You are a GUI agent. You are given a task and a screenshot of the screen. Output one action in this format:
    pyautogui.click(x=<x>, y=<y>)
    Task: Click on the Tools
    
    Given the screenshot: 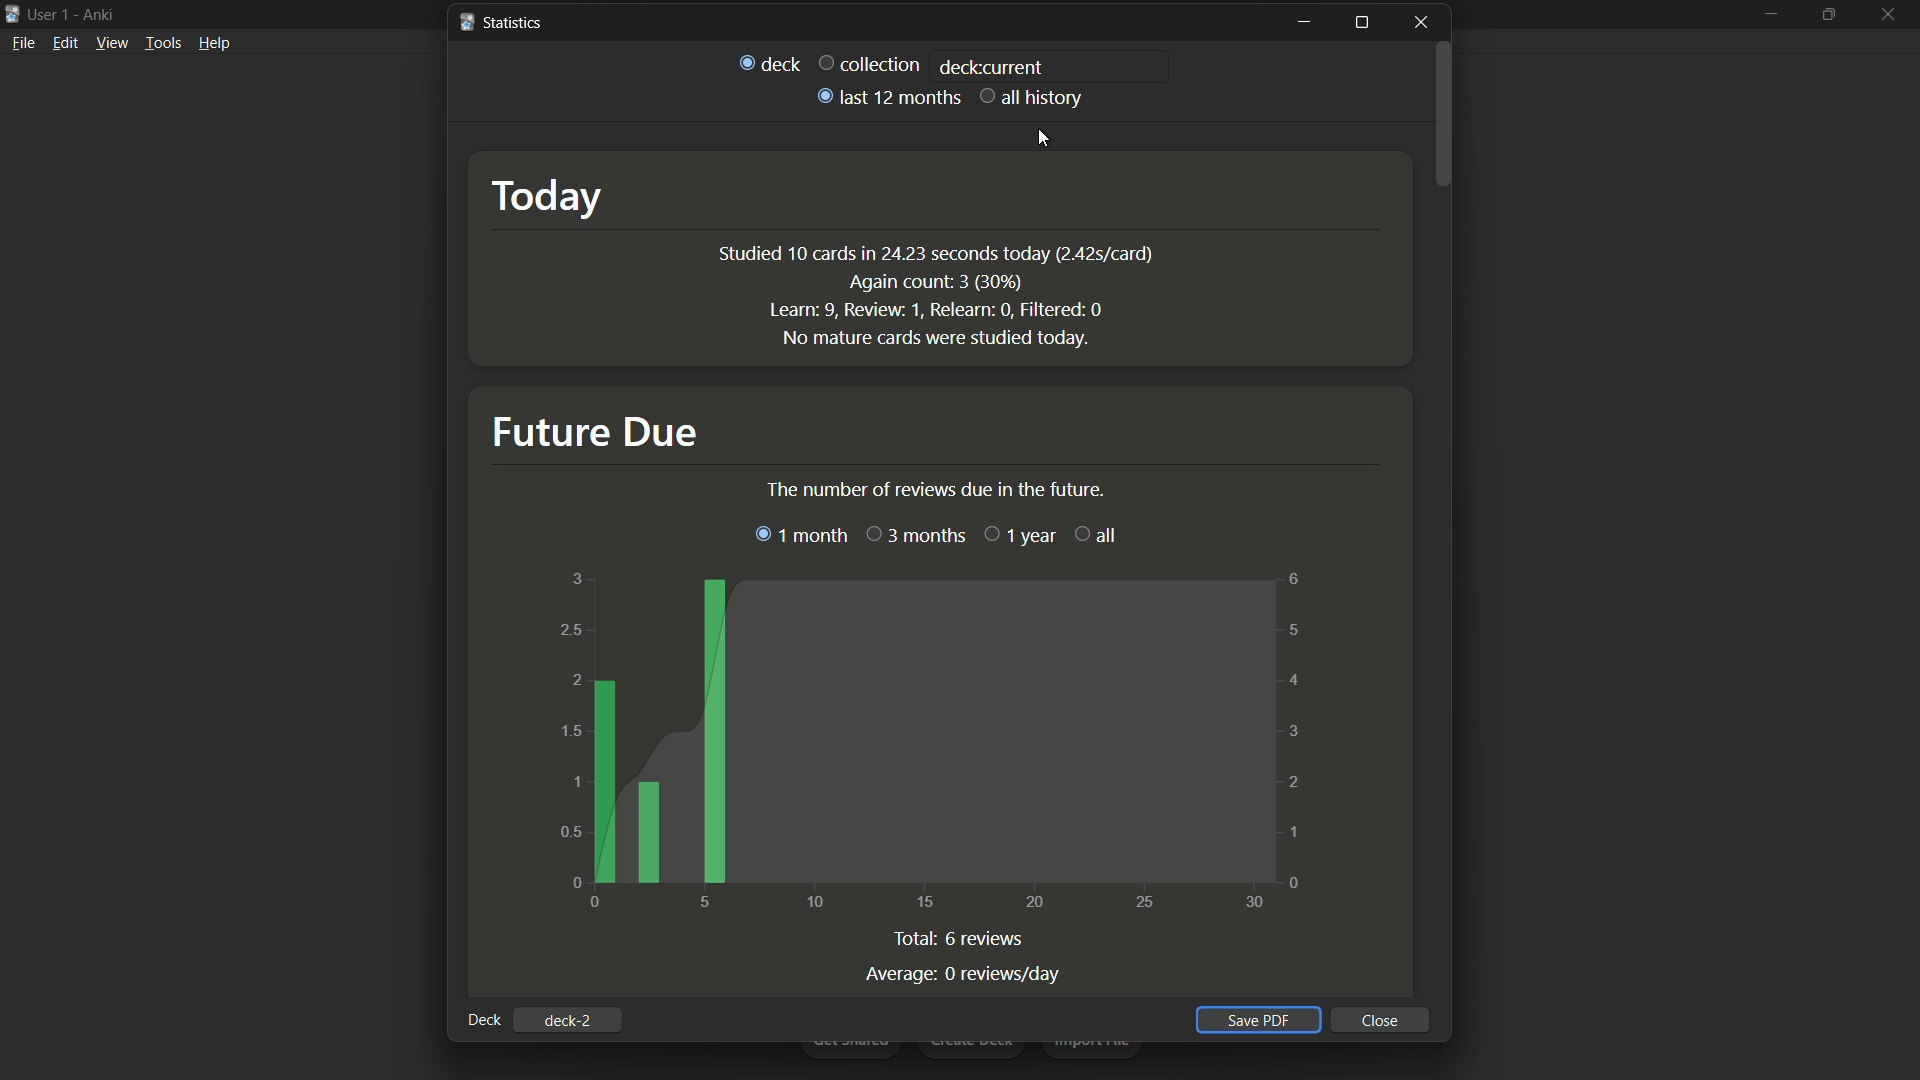 What is the action you would take?
    pyautogui.click(x=164, y=46)
    